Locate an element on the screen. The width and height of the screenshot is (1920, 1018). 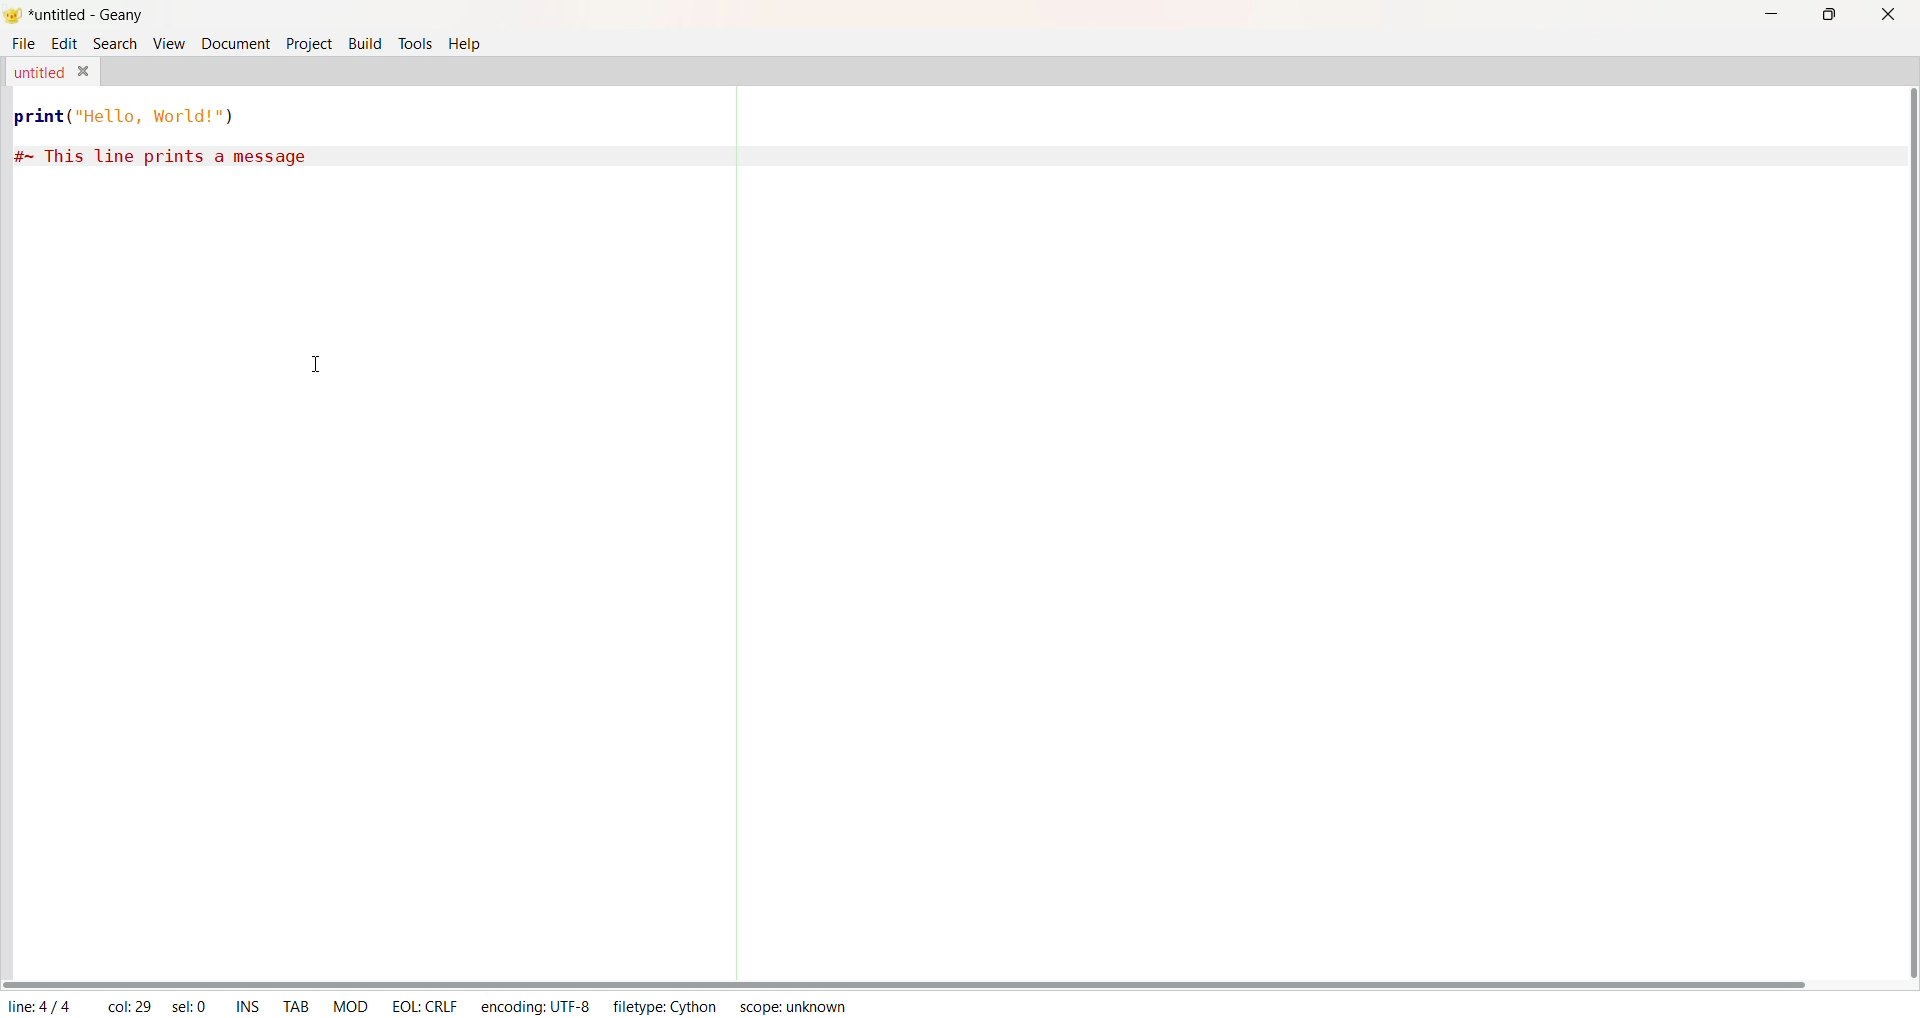
View is located at coordinates (166, 43).